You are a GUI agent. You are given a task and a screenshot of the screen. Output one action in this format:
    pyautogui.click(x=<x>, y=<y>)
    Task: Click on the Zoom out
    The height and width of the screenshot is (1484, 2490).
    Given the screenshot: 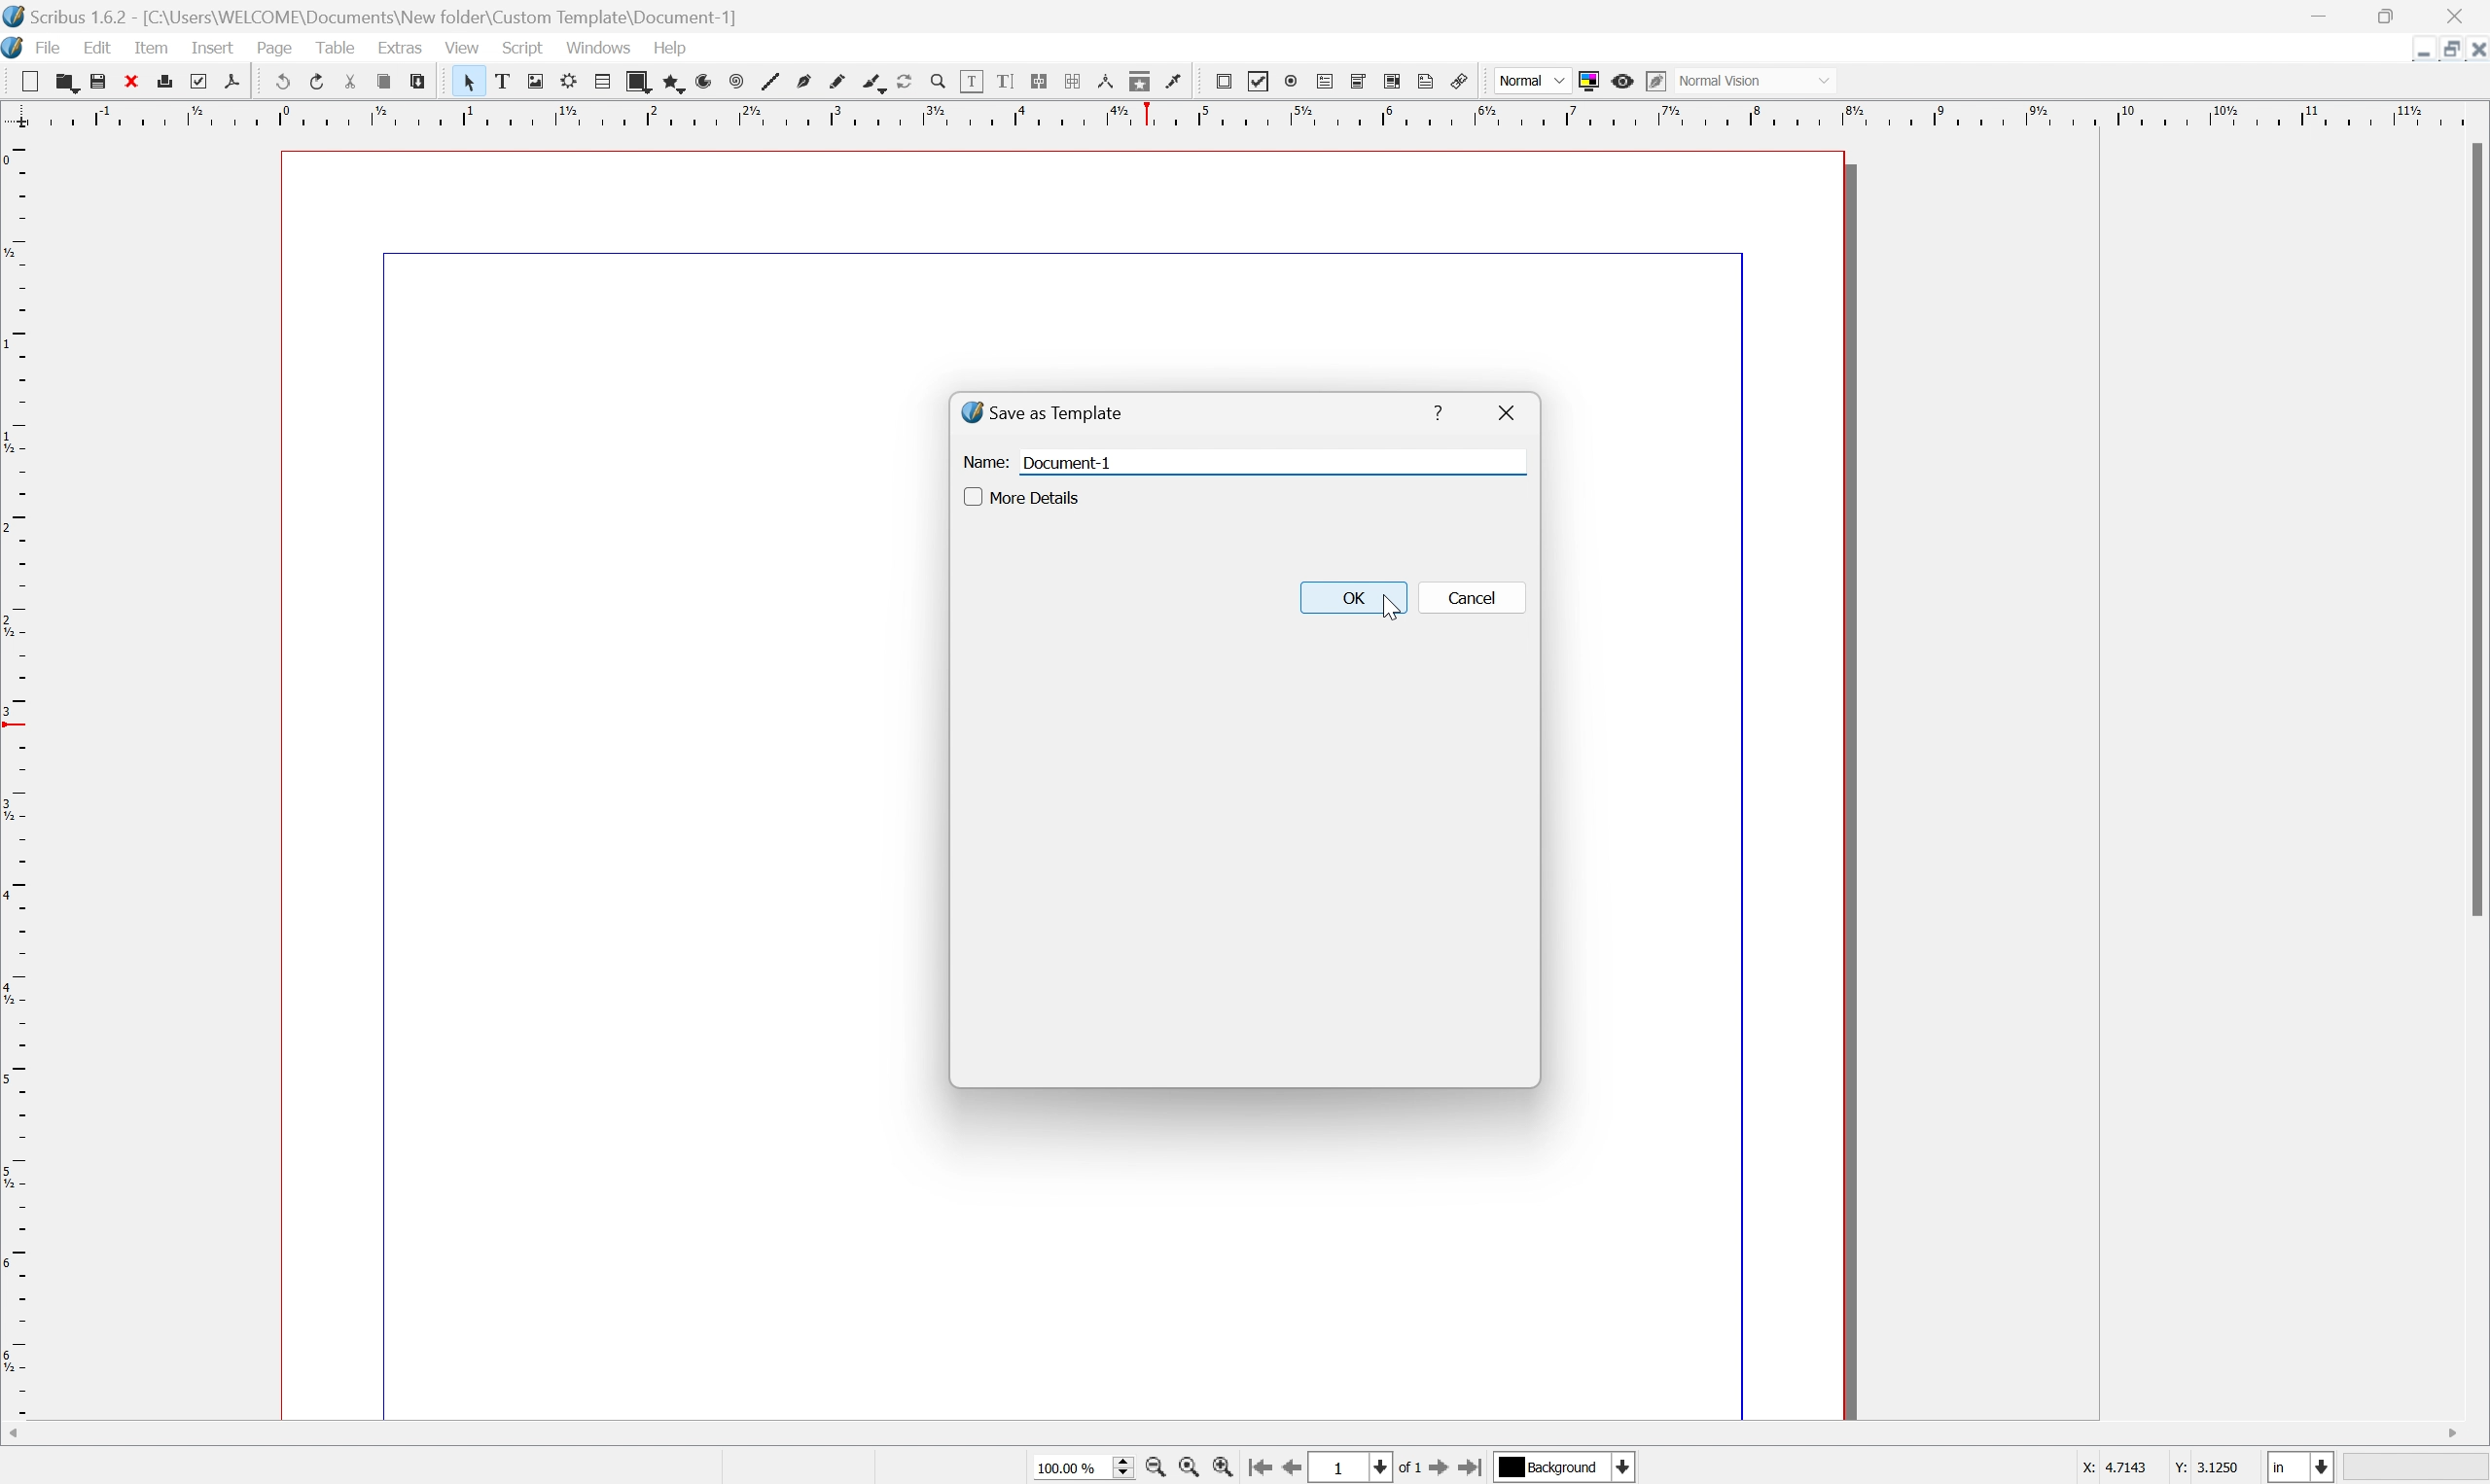 What is the action you would take?
    pyautogui.click(x=1150, y=1470)
    